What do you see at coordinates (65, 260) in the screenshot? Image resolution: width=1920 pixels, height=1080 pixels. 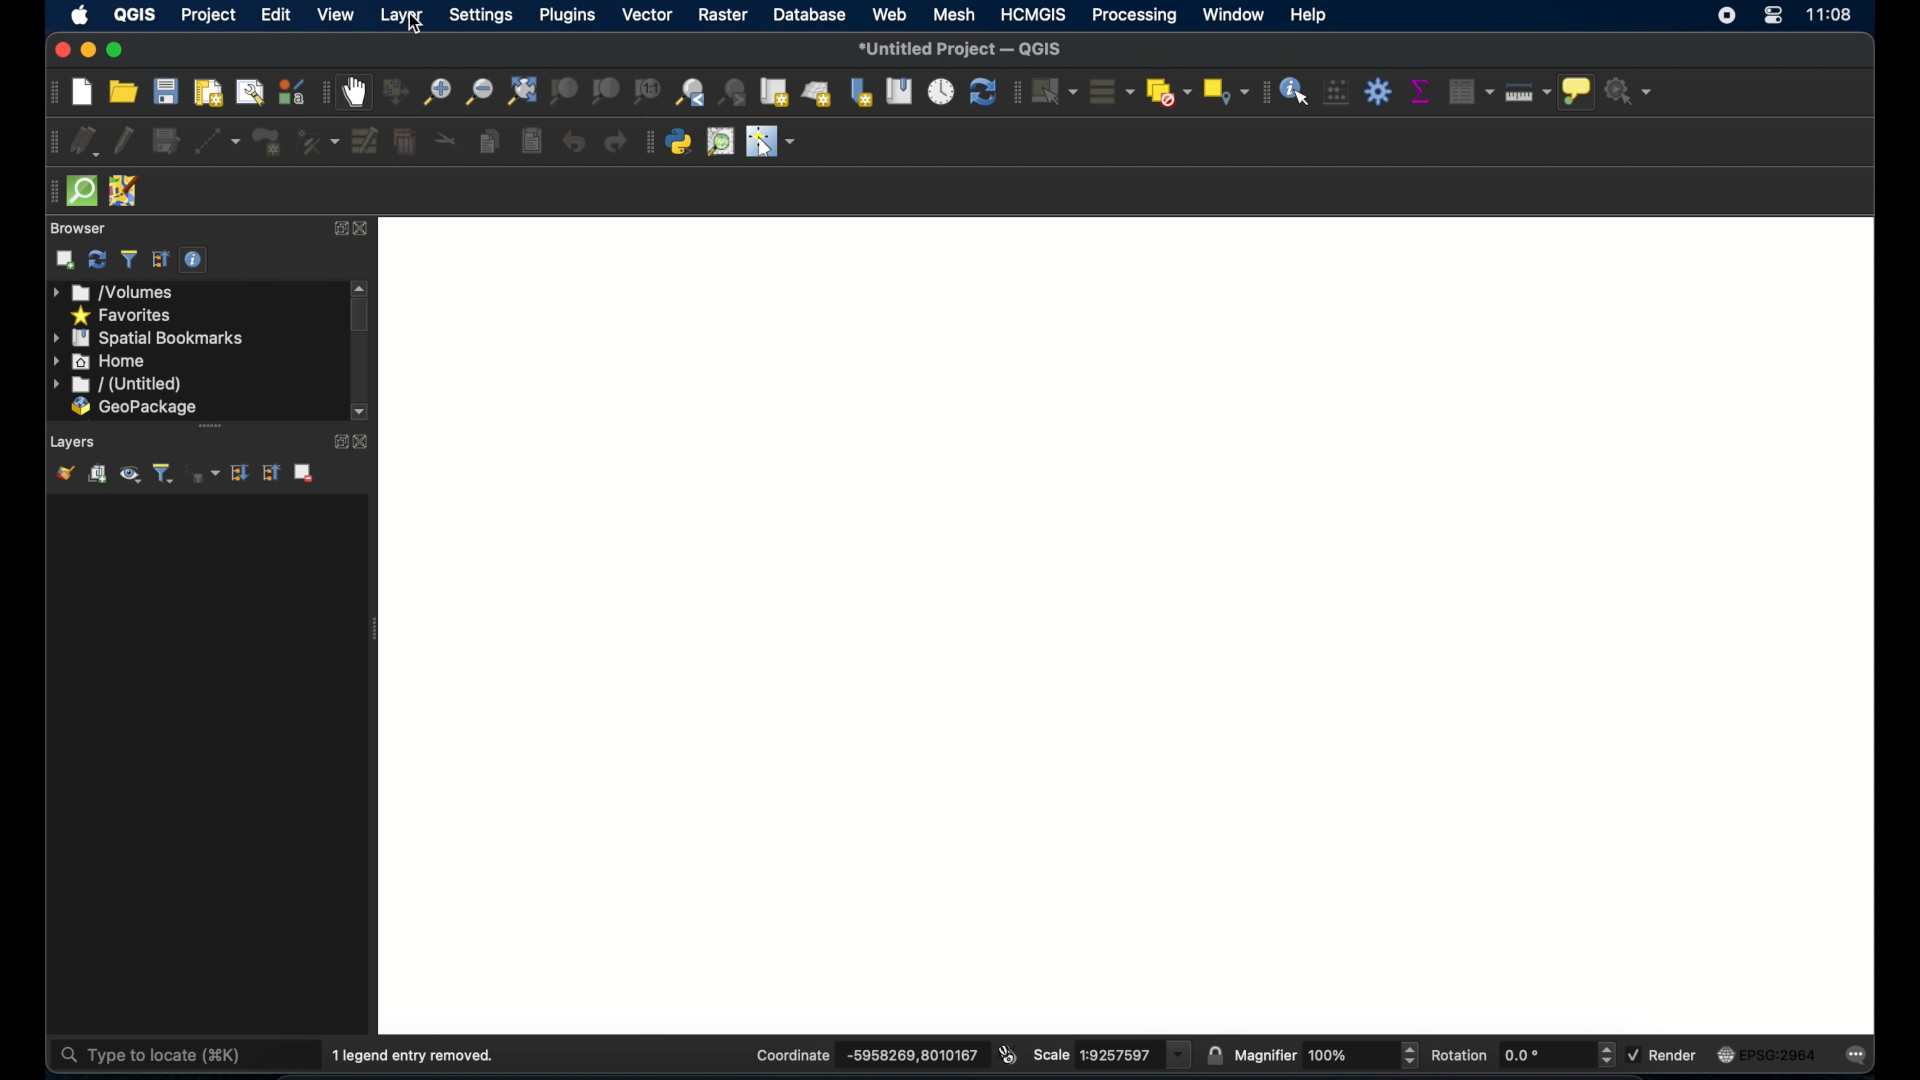 I see `add selected layers` at bounding box center [65, 260].